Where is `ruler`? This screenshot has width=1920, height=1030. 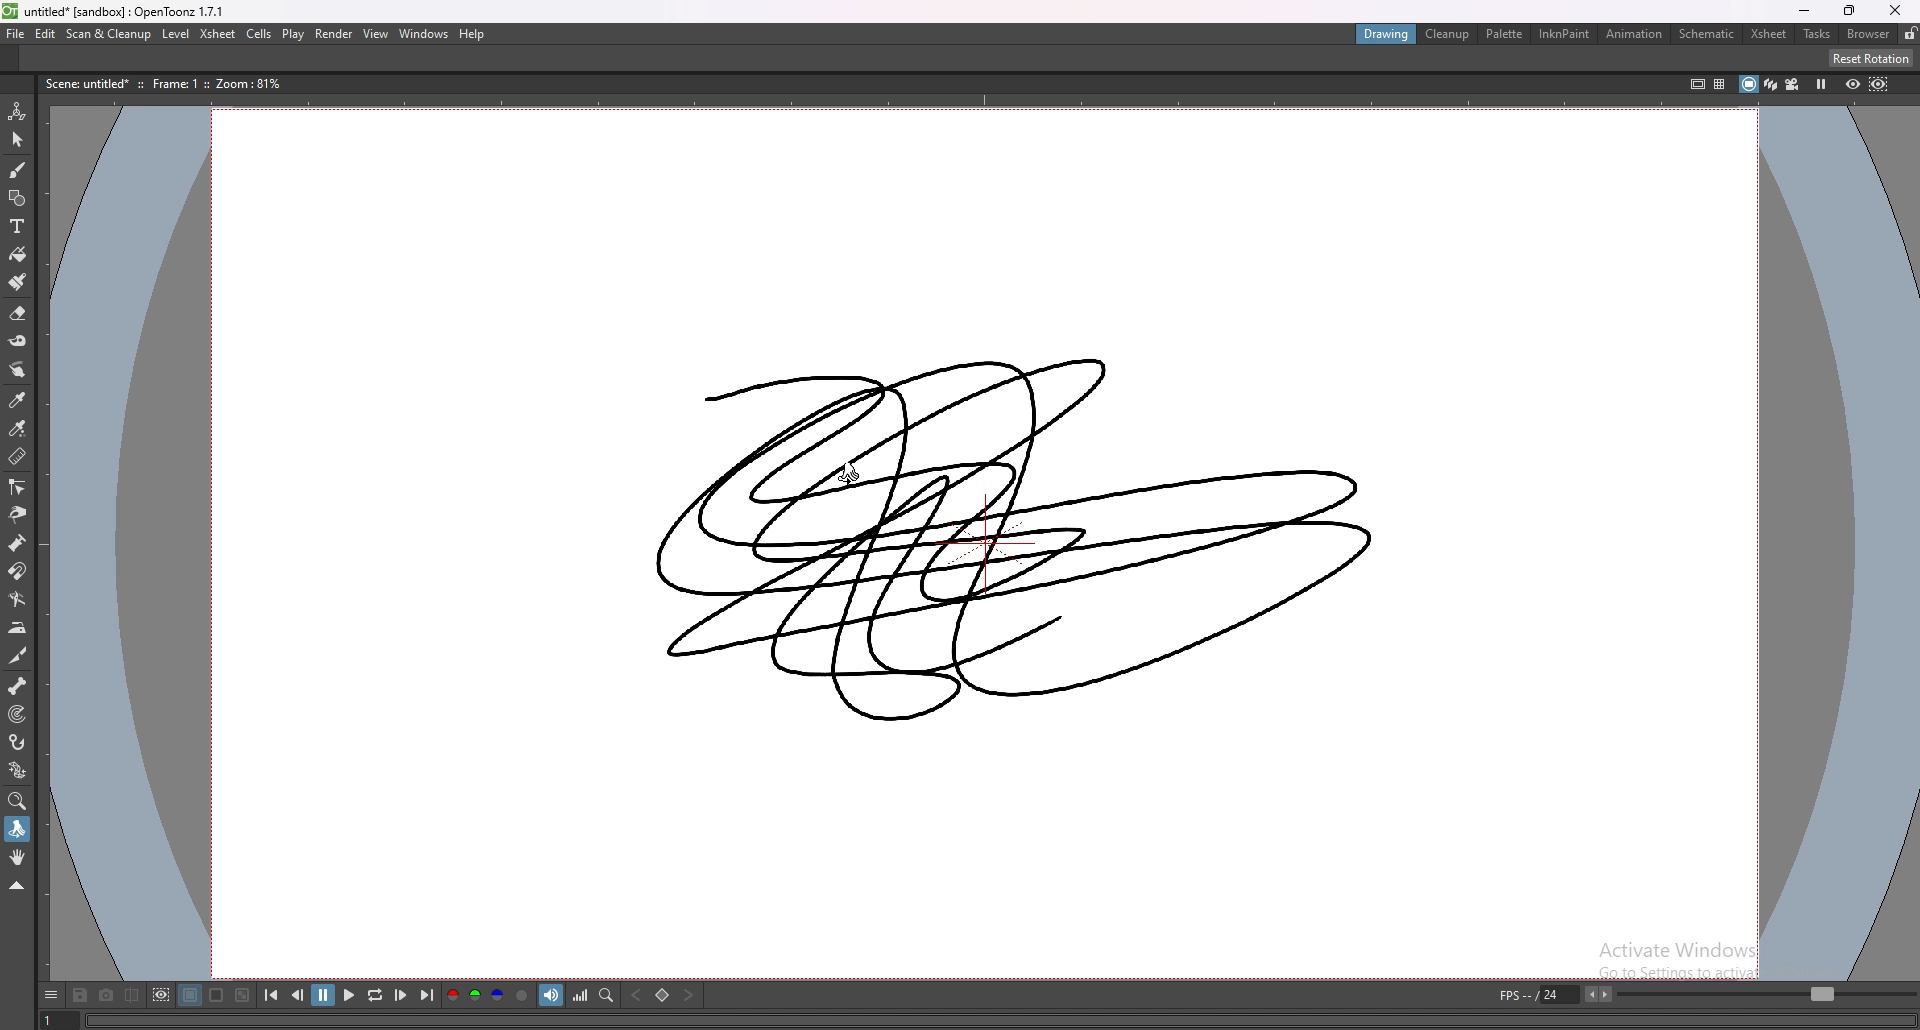
ruler is located at coordinates (17, 458).